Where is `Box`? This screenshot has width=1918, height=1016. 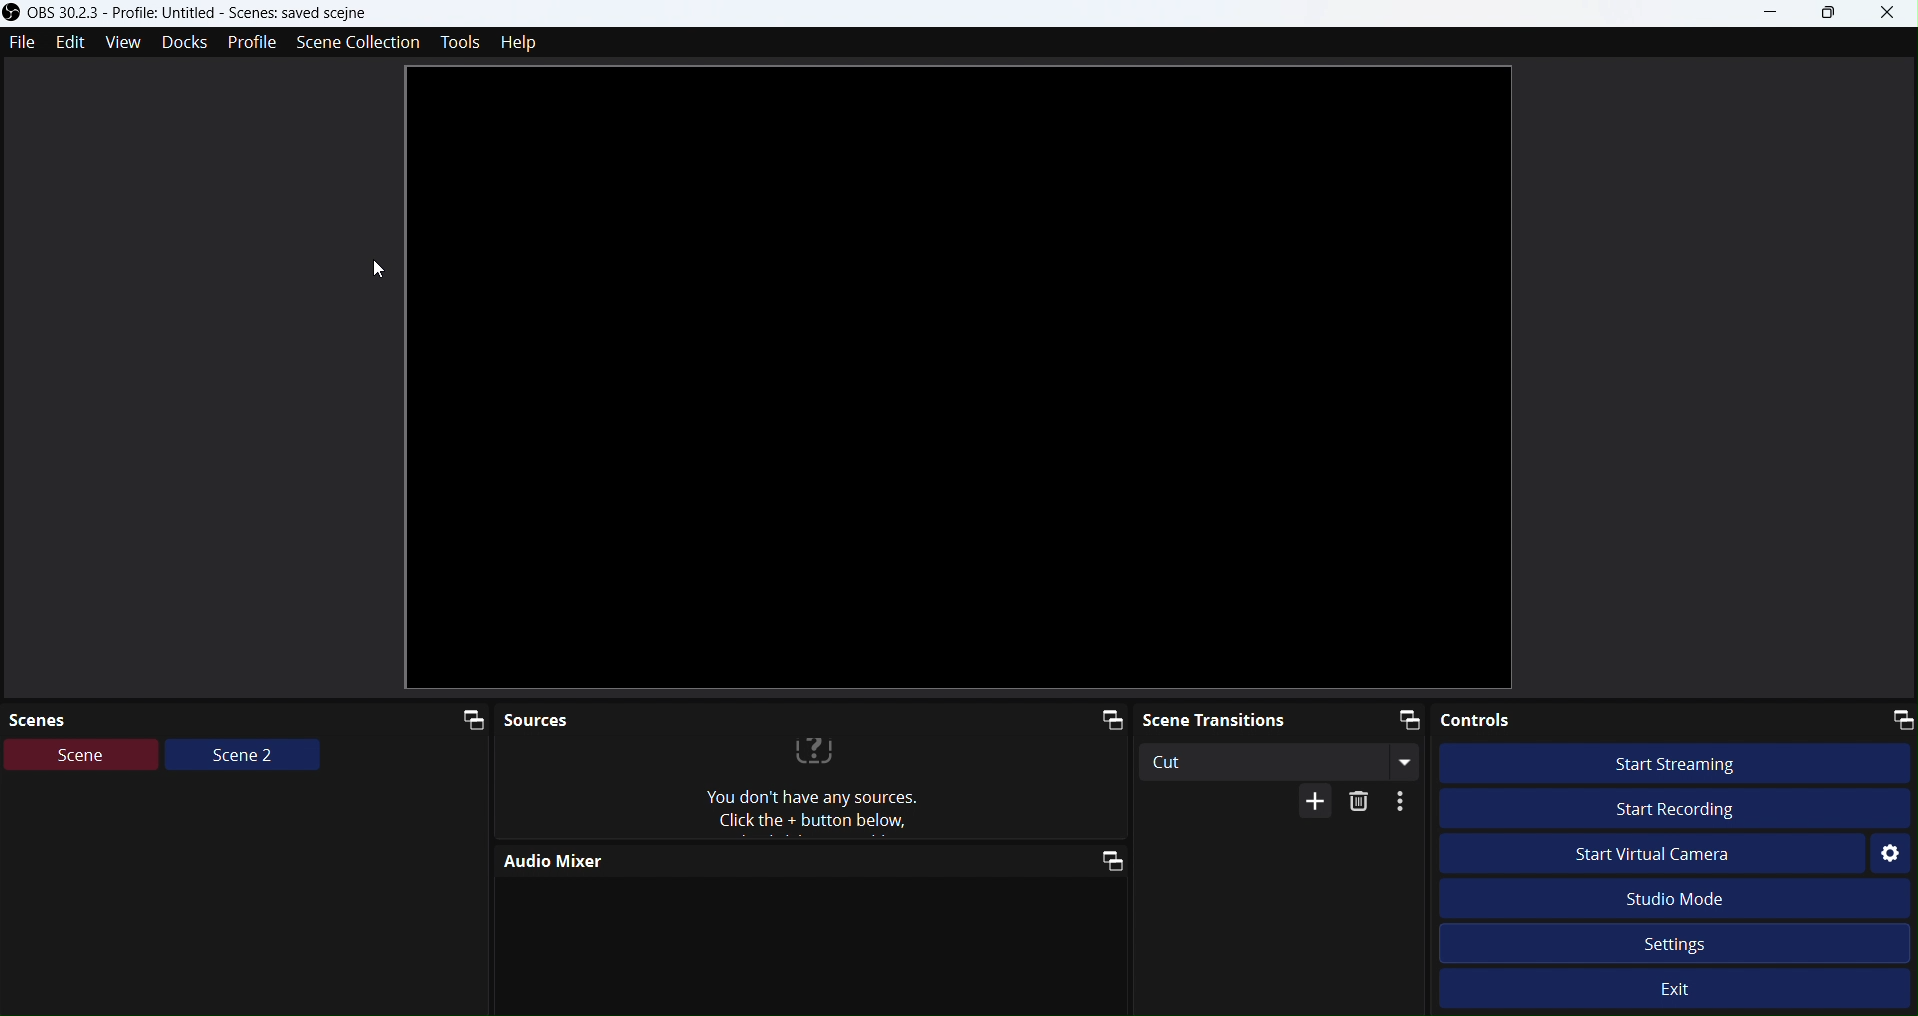 Box is located at coordinates (1833, 16).